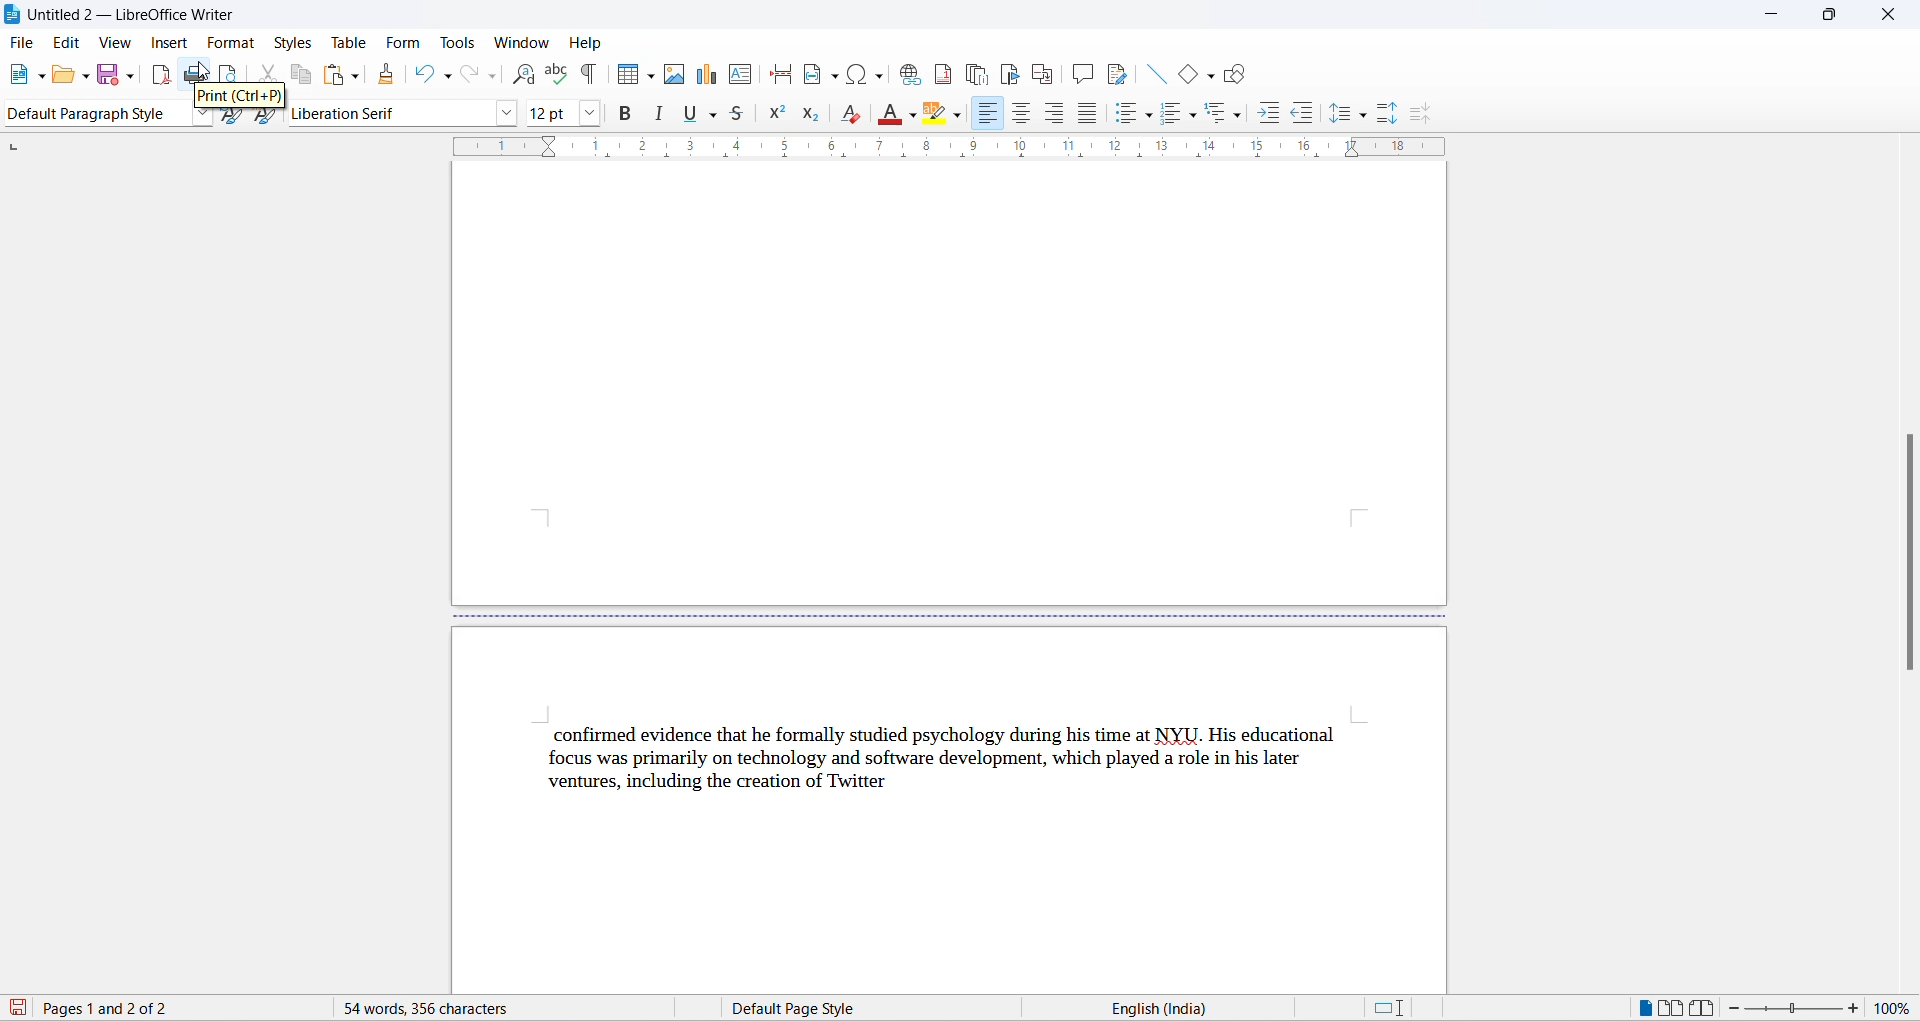  Describe the element at coordinates (1897, 1011) in the screenshot. I see `zoom percentage` at that location.